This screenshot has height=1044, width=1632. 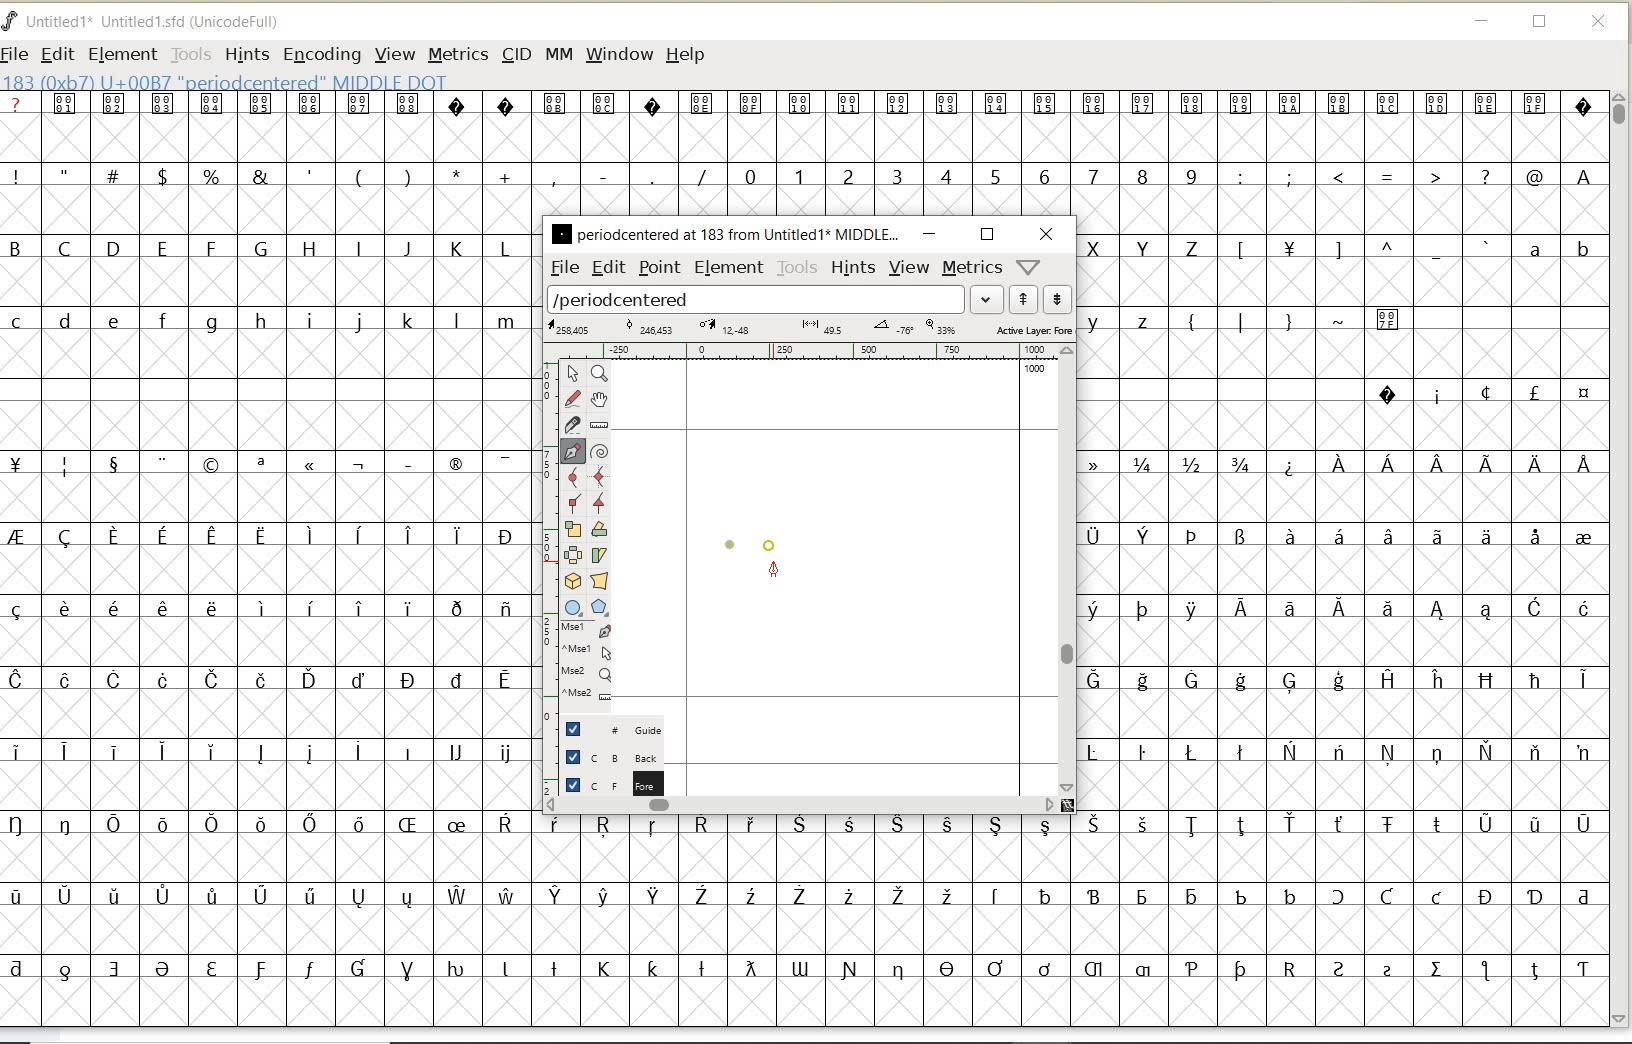 What do you see at coordinates (574, 475) in the screenshot?
I see `add a curve point` at bounding box center [574, 475].